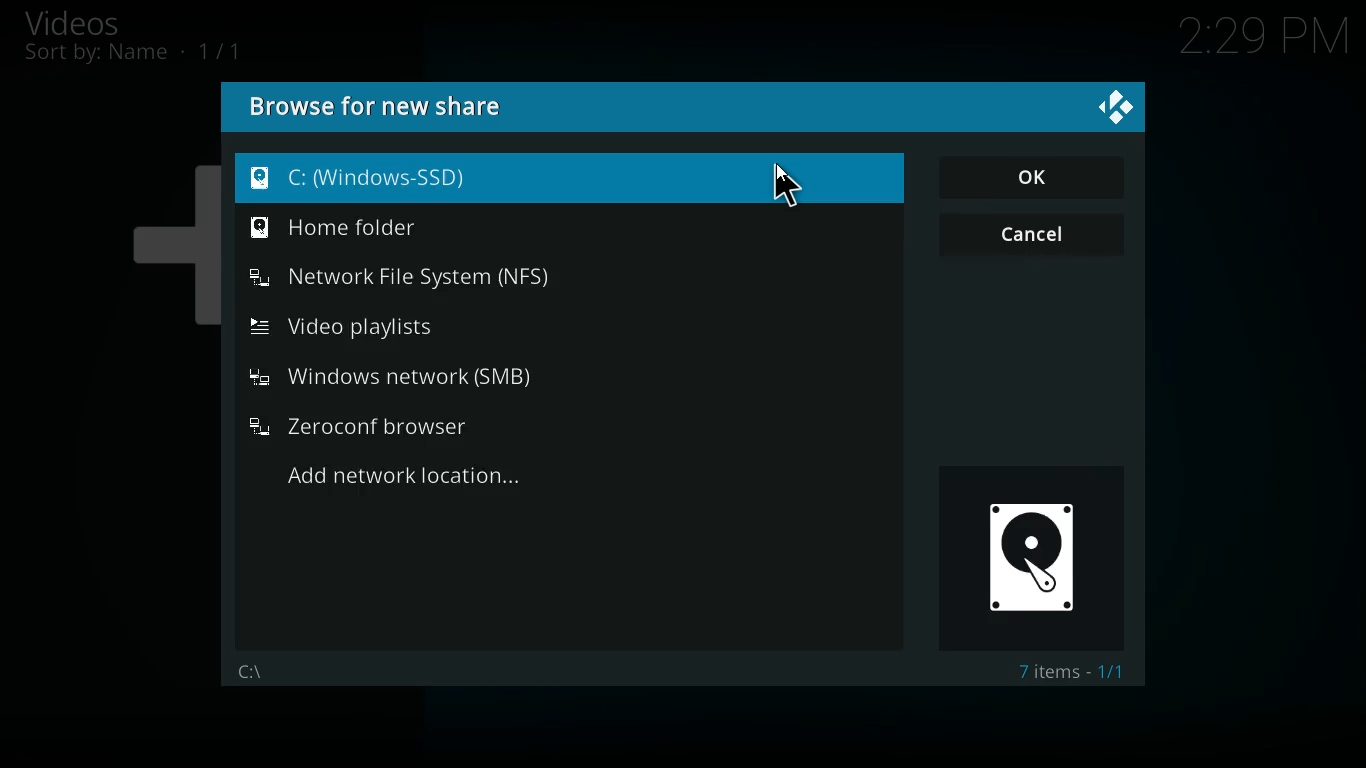  I want to click on sort by name 1/1, so click(133, 53).